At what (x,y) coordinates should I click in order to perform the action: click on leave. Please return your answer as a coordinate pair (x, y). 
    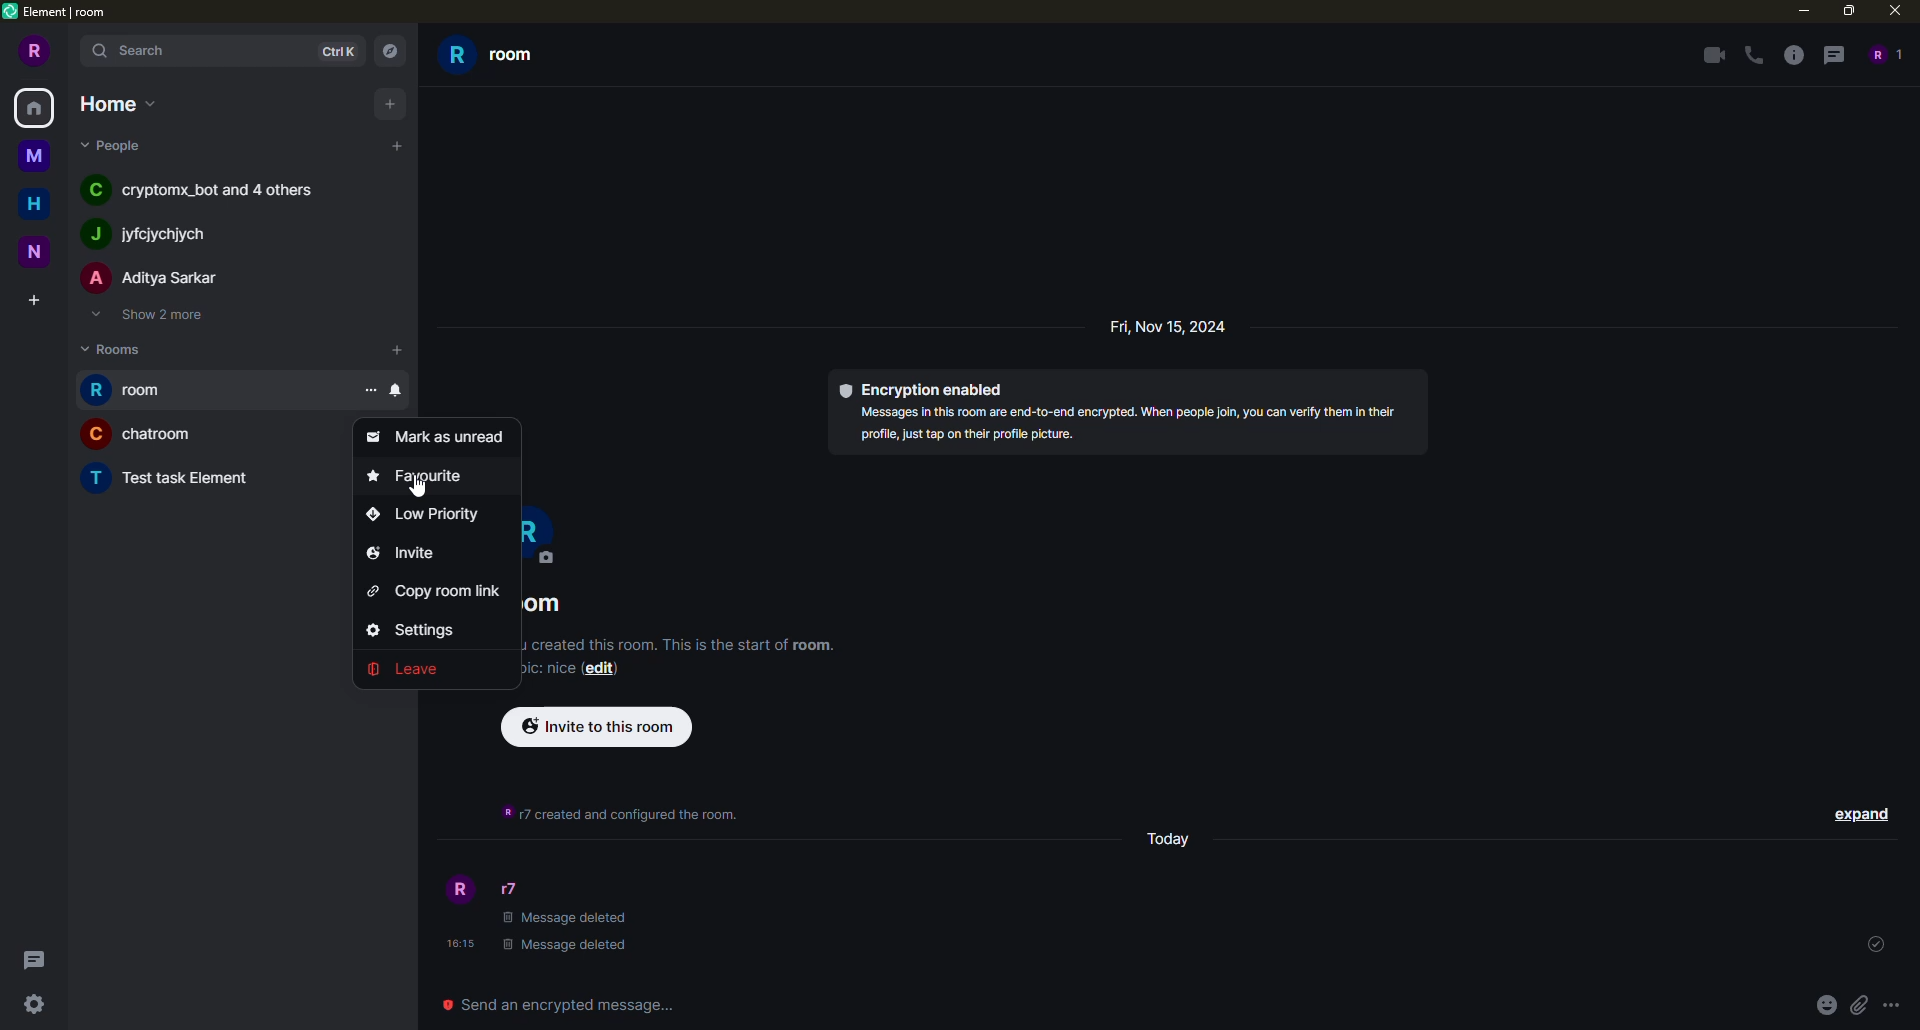
    Looking at the image, I should click on (415, 667).